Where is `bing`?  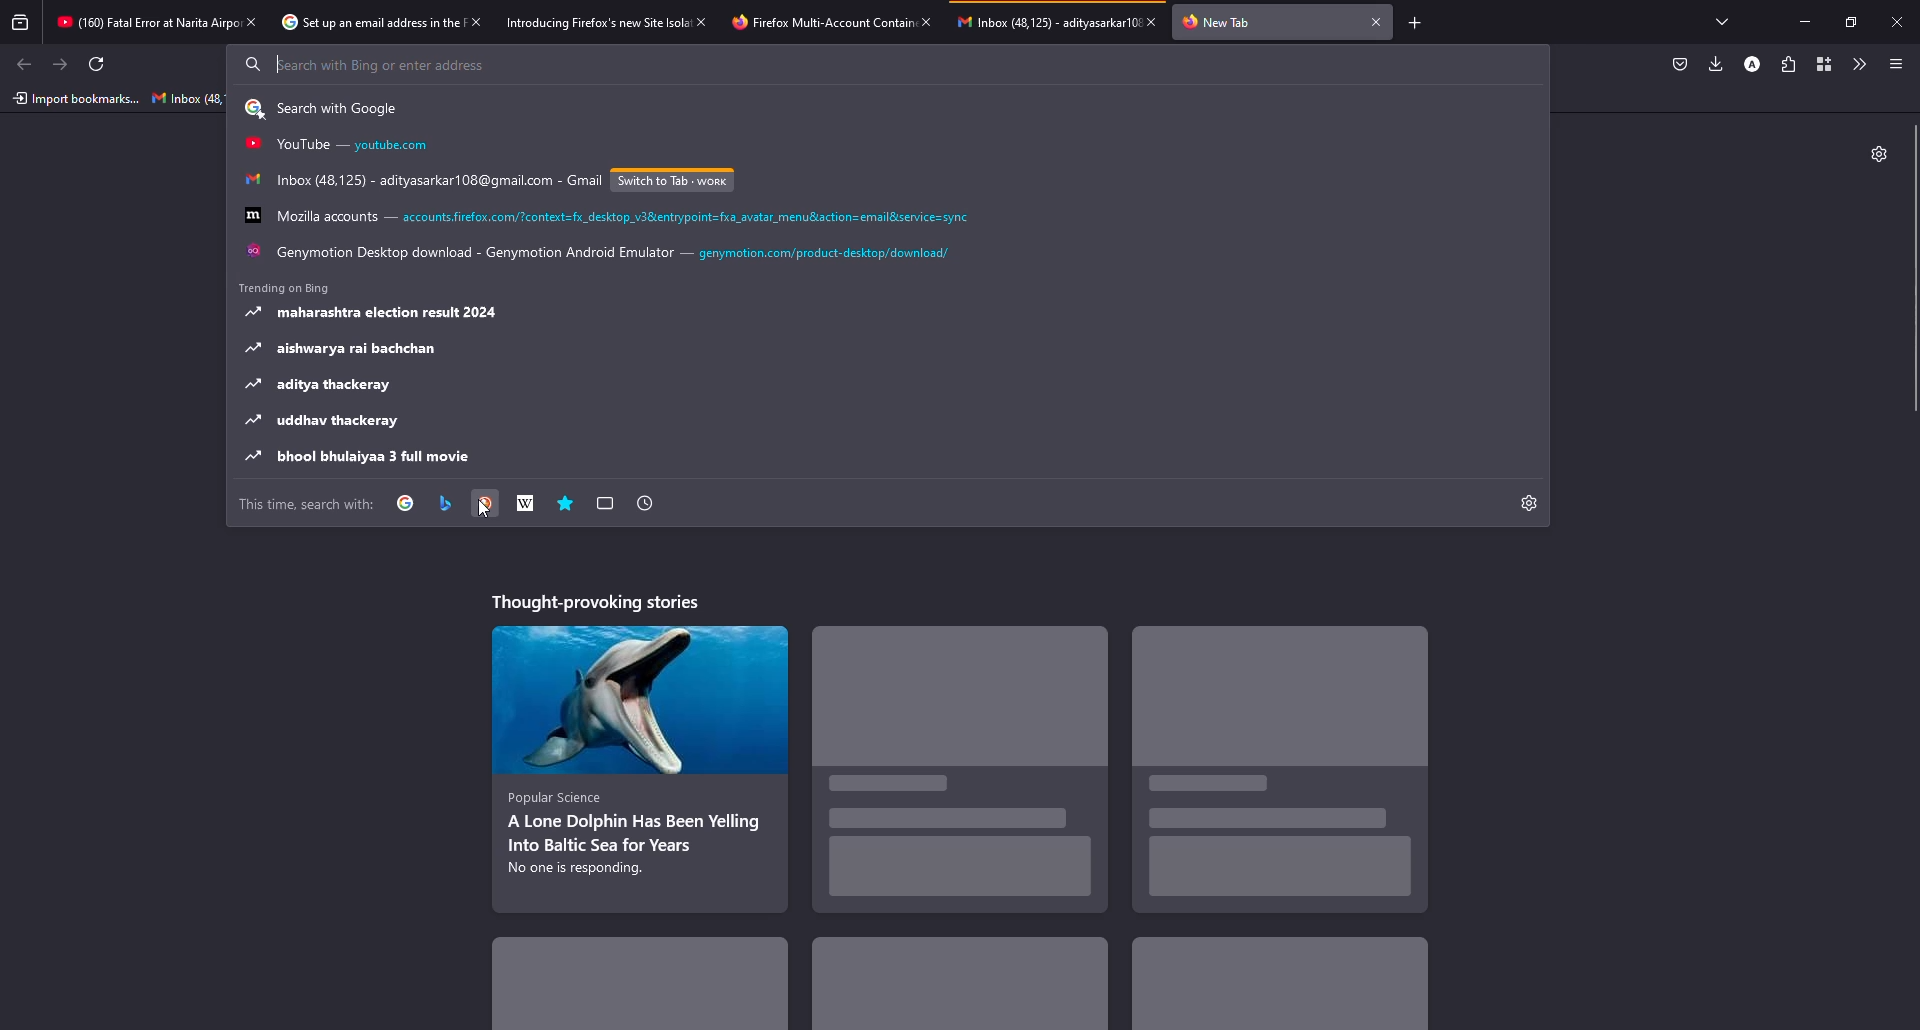
bing is located at coordinates (445, 504).